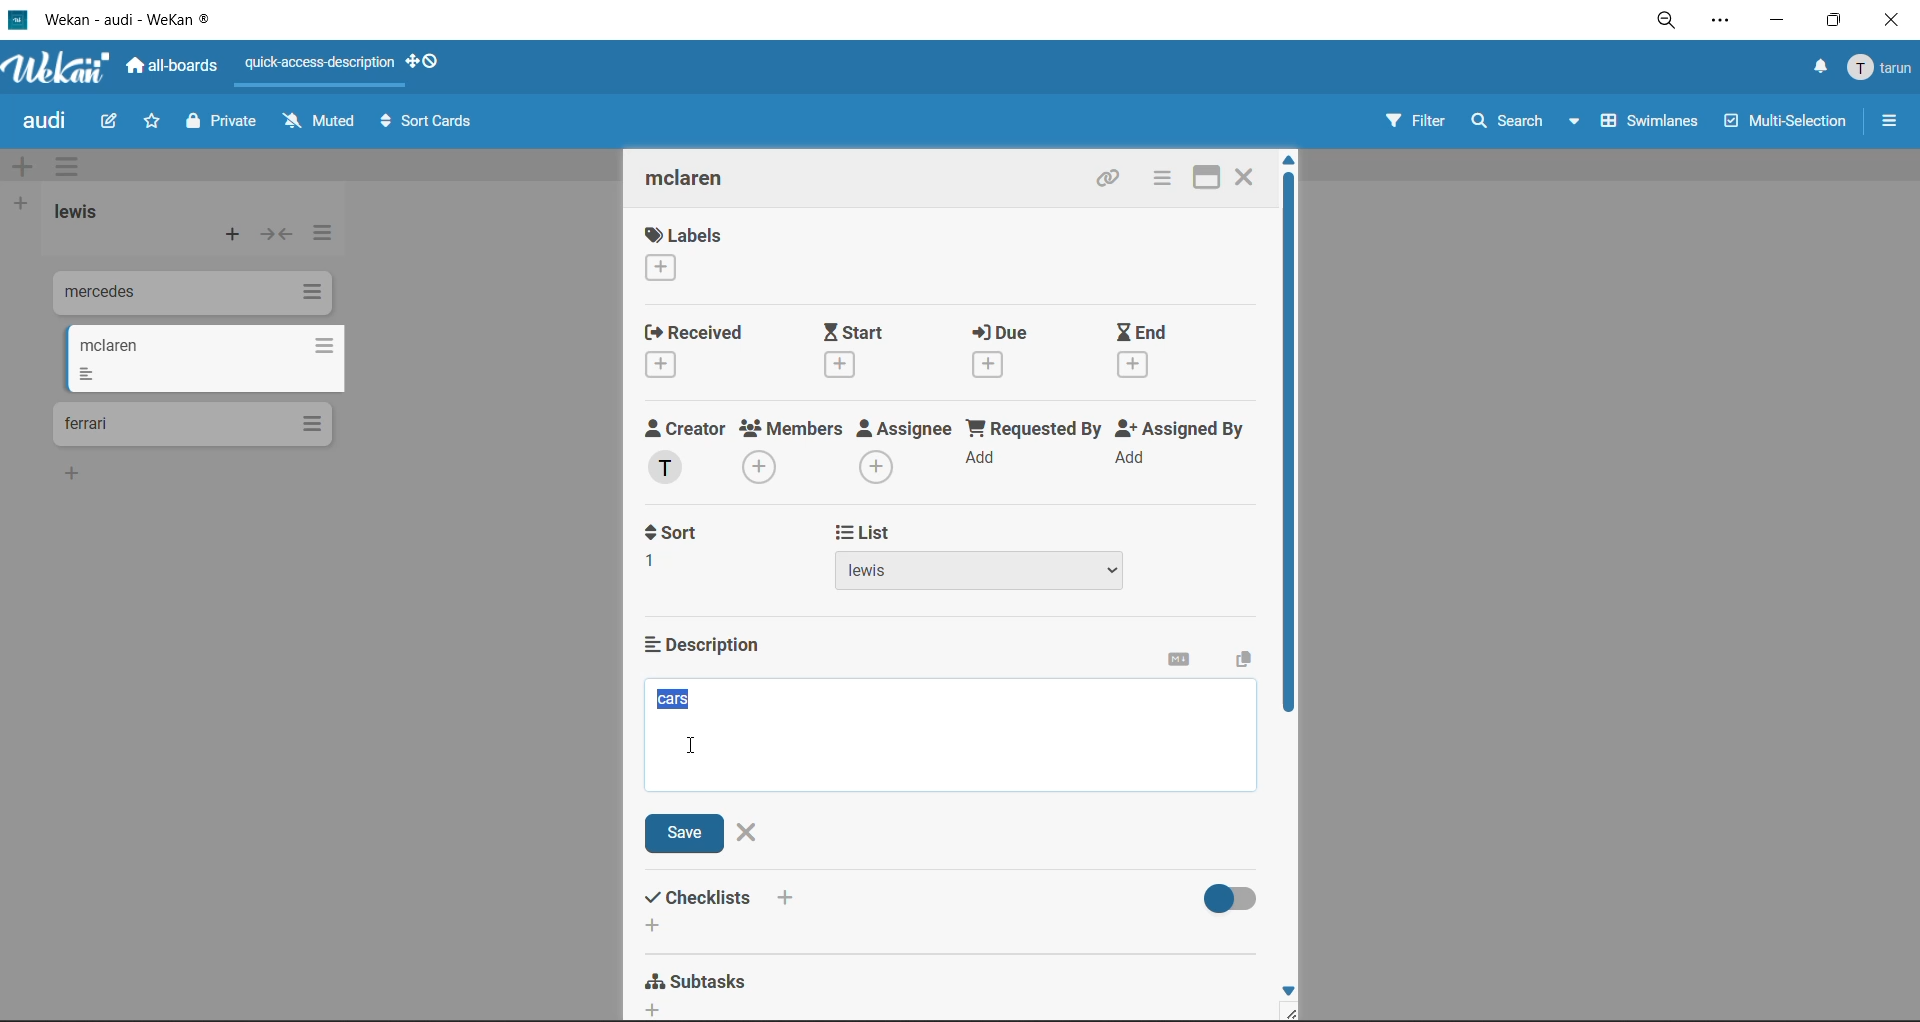 The width and height of the screenshot is (1920, 1022). What do you see at coordinates (1643, 126) in the screenshot?
I see `swimlanes` at bounding box center [1643, 126].